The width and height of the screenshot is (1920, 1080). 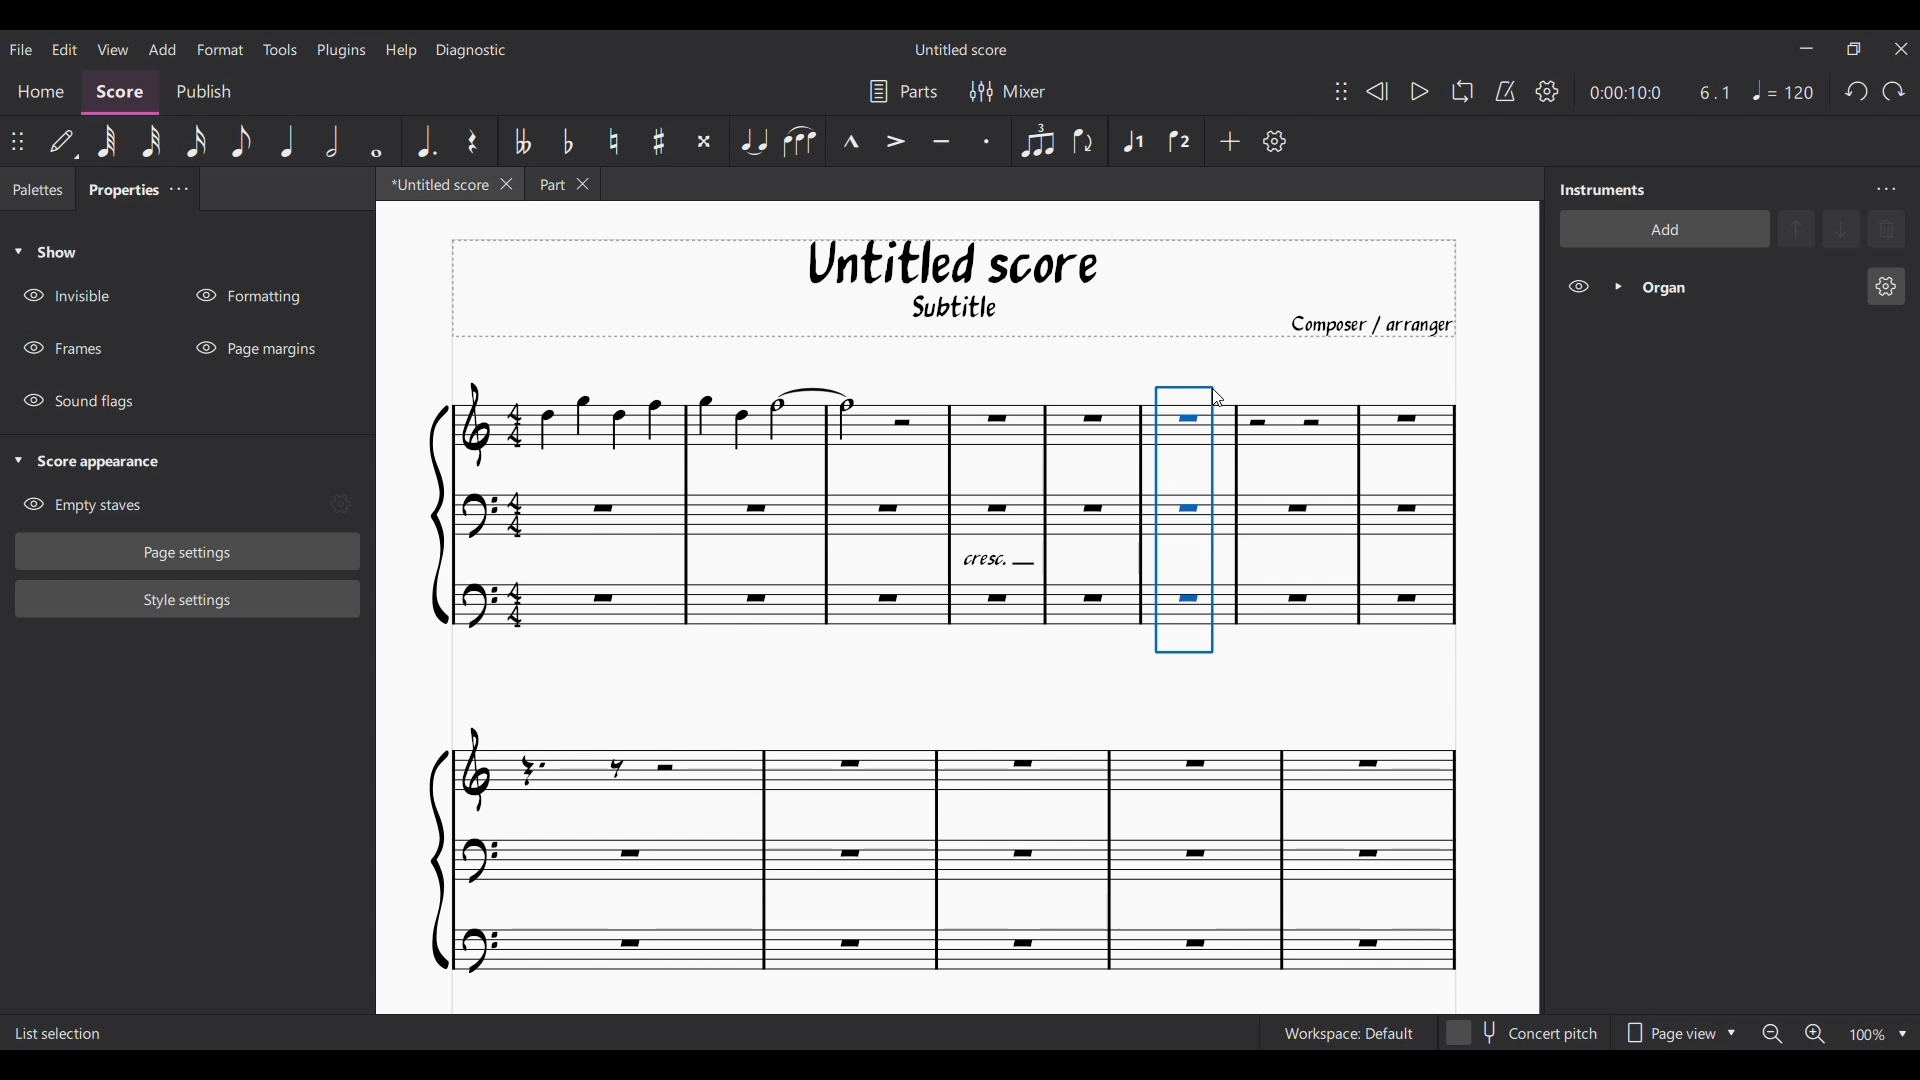 What do you see at coordinates (202, 93) in the screenshot?
I see `Publish section` at bounding box center [202, 93].